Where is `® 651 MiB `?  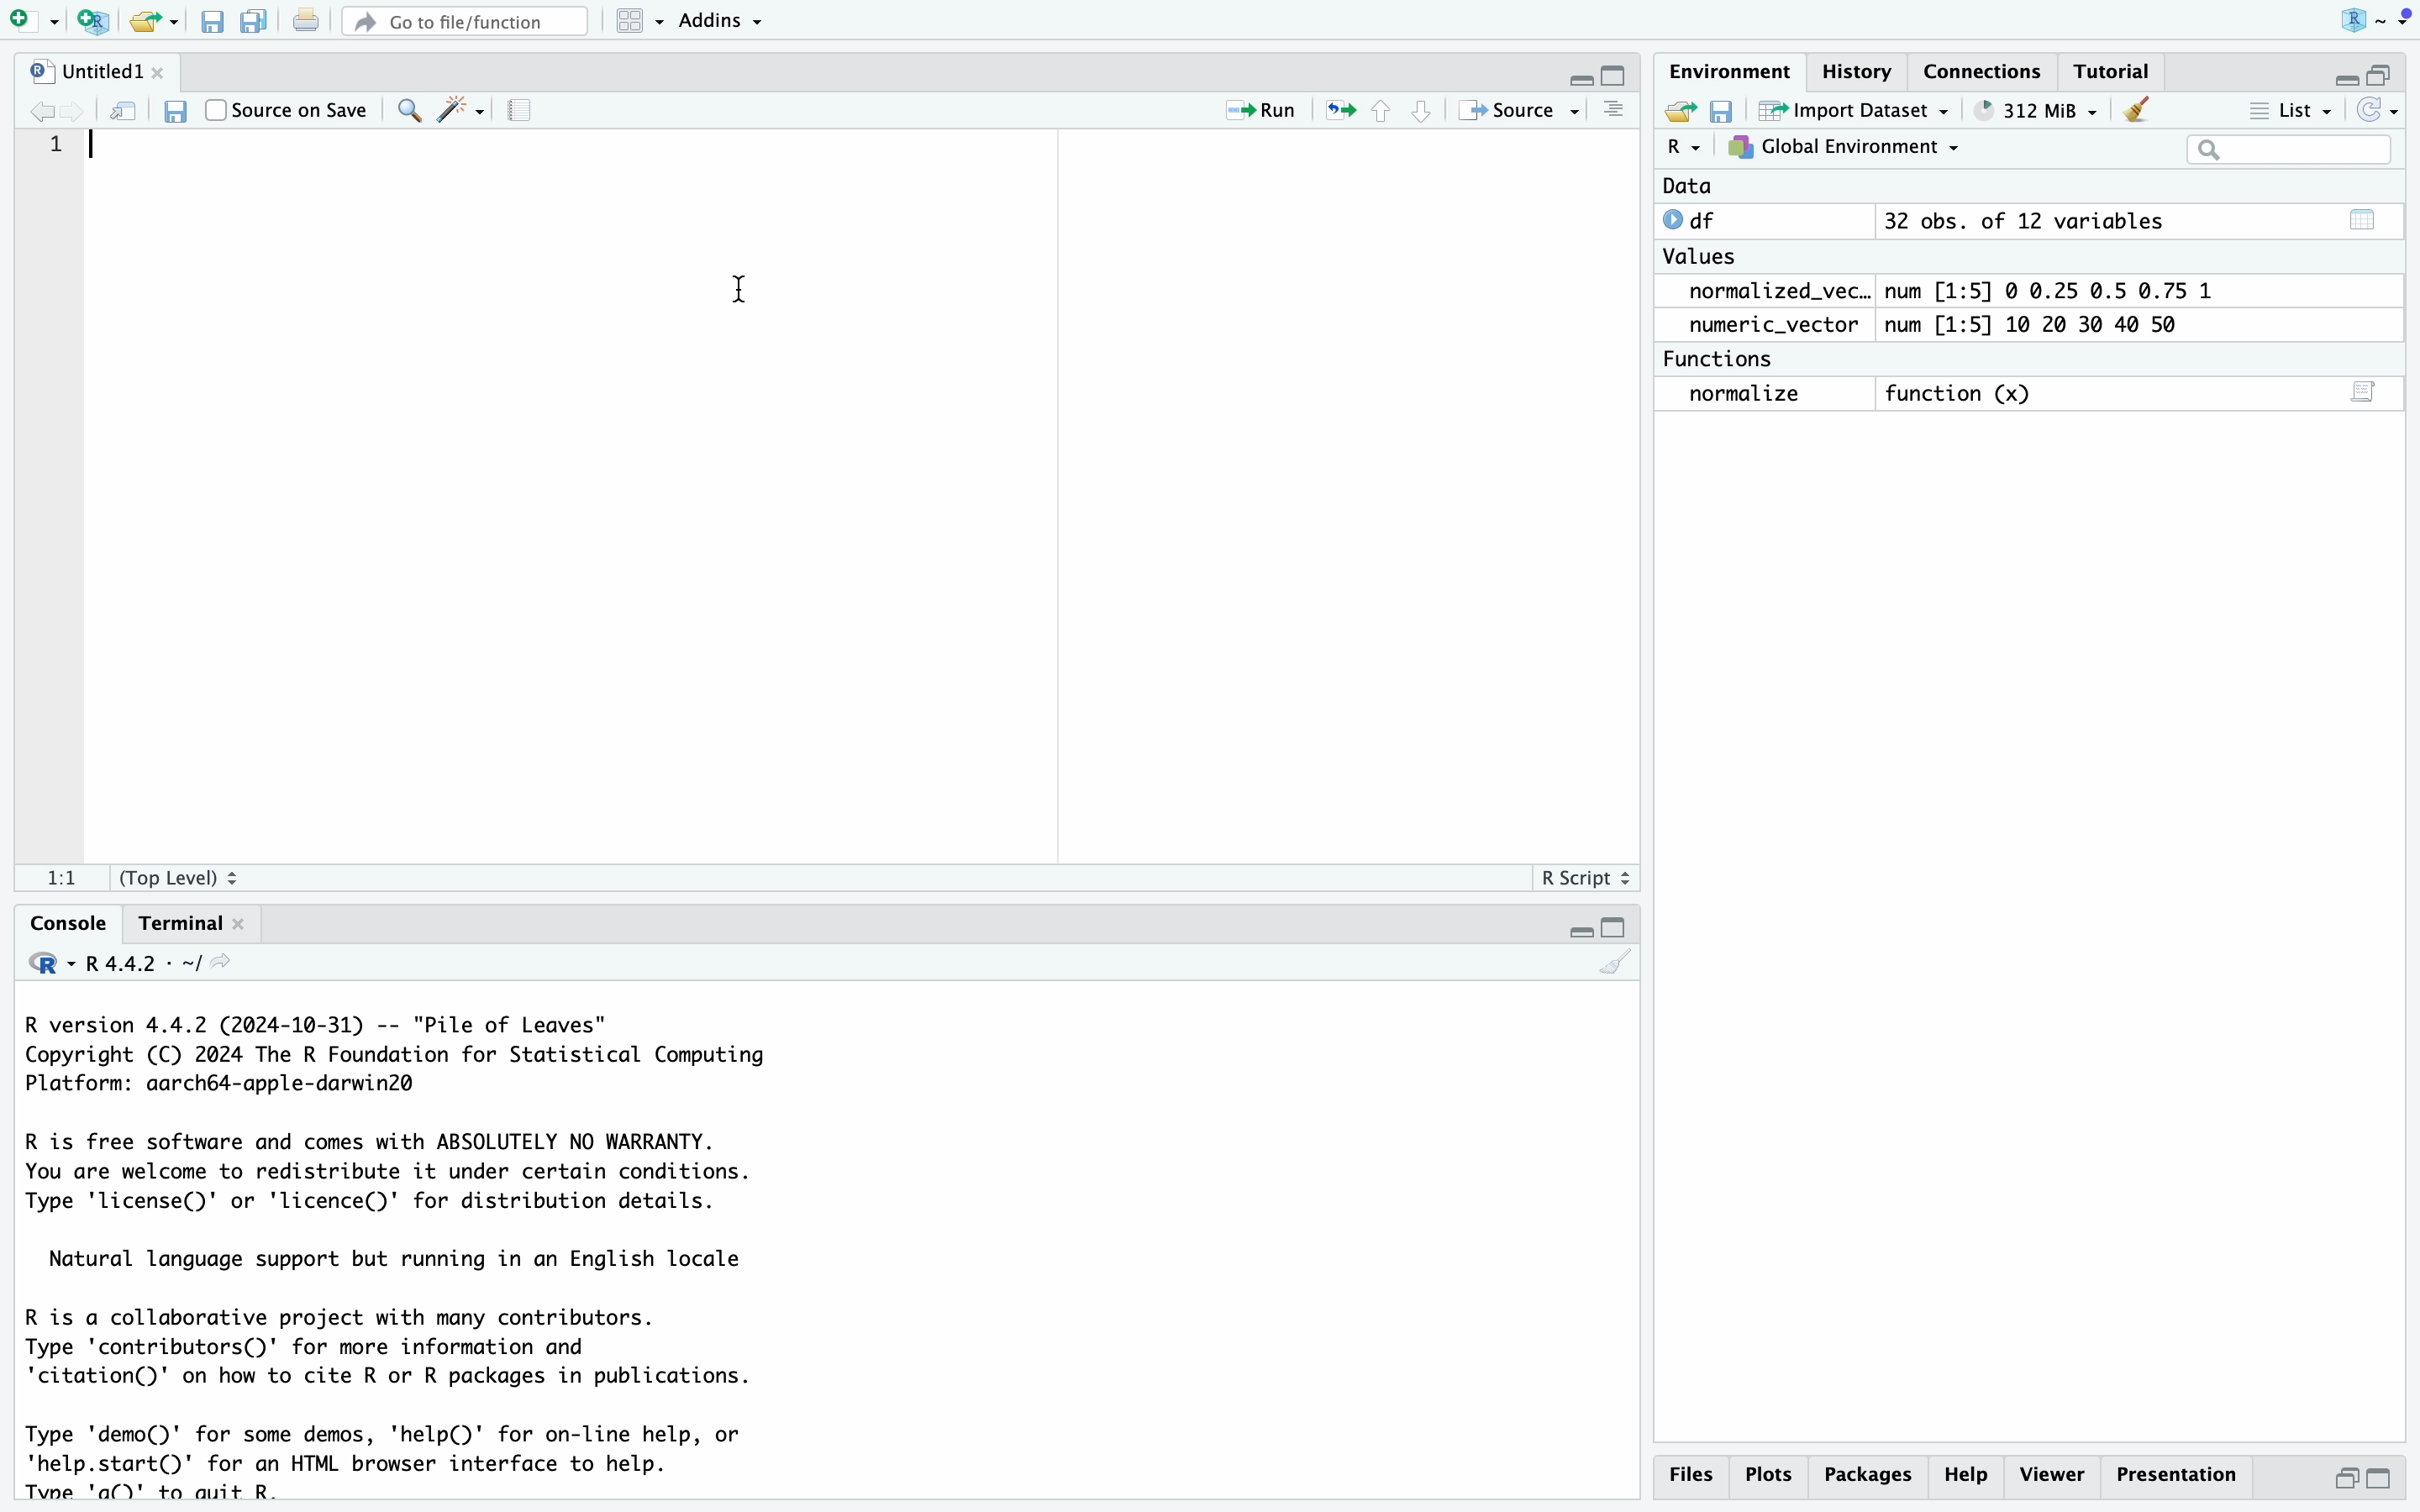 ® 651 MiB  is located at coordinates (2031, 106).